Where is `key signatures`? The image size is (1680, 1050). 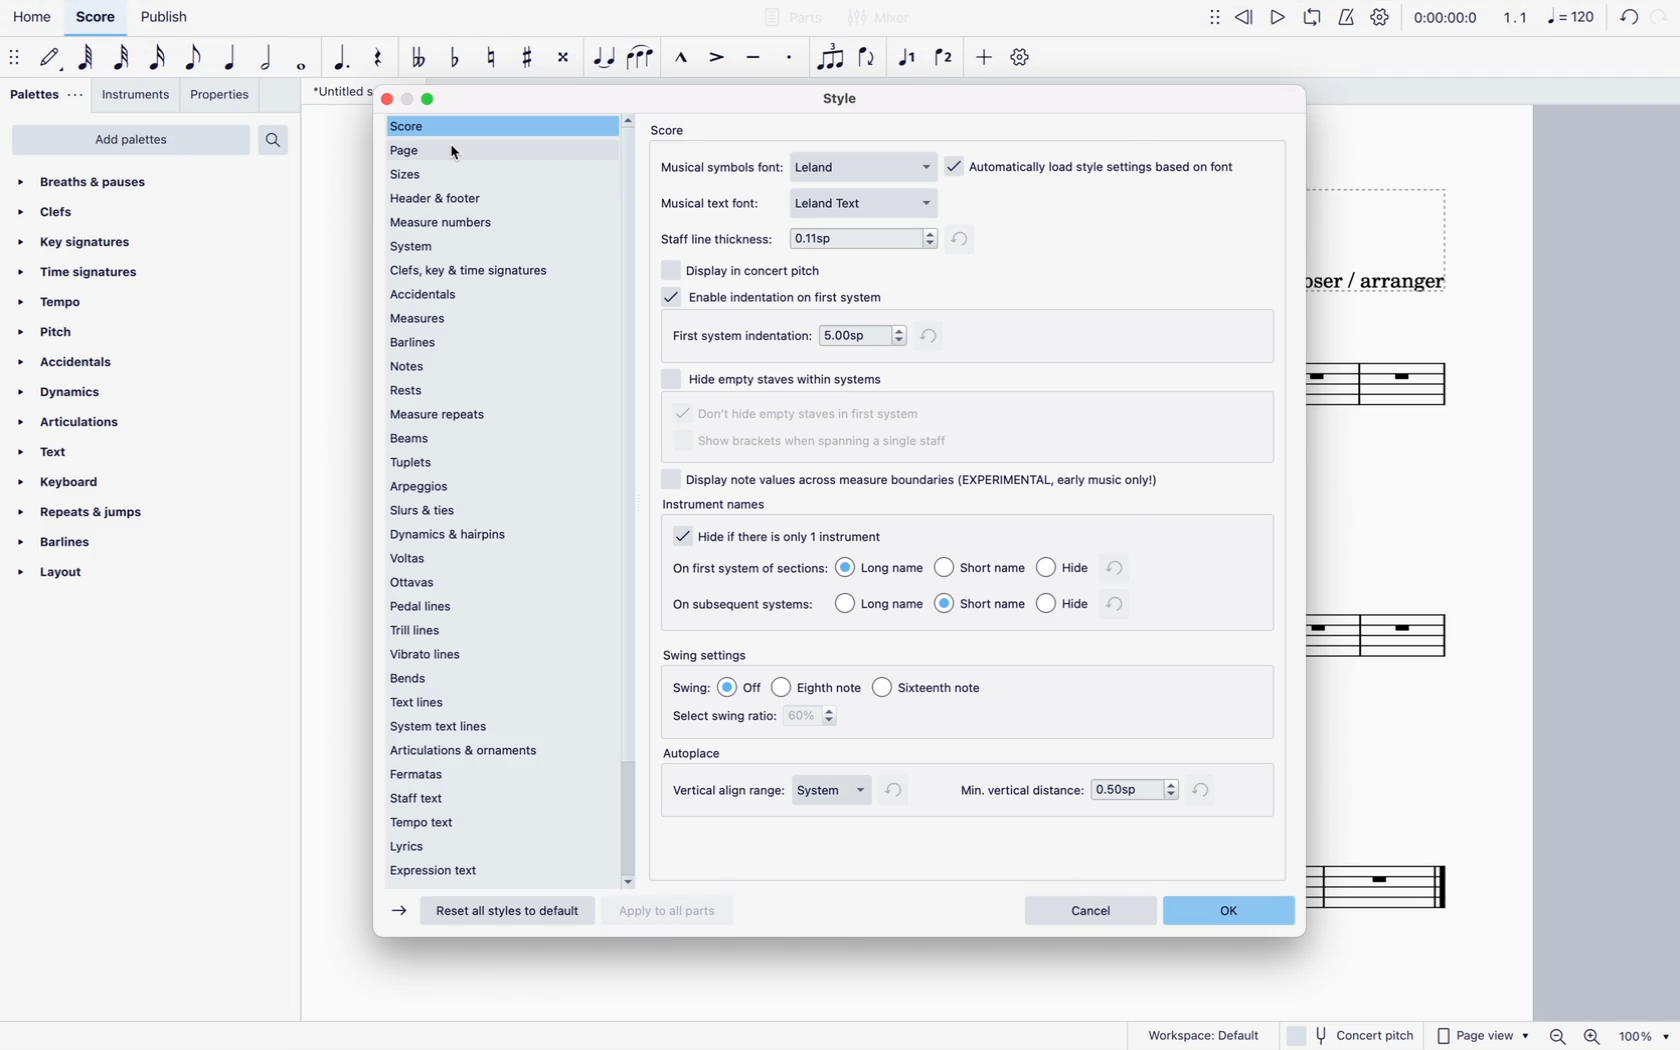 key signatures is located at coordinates (83, 242).